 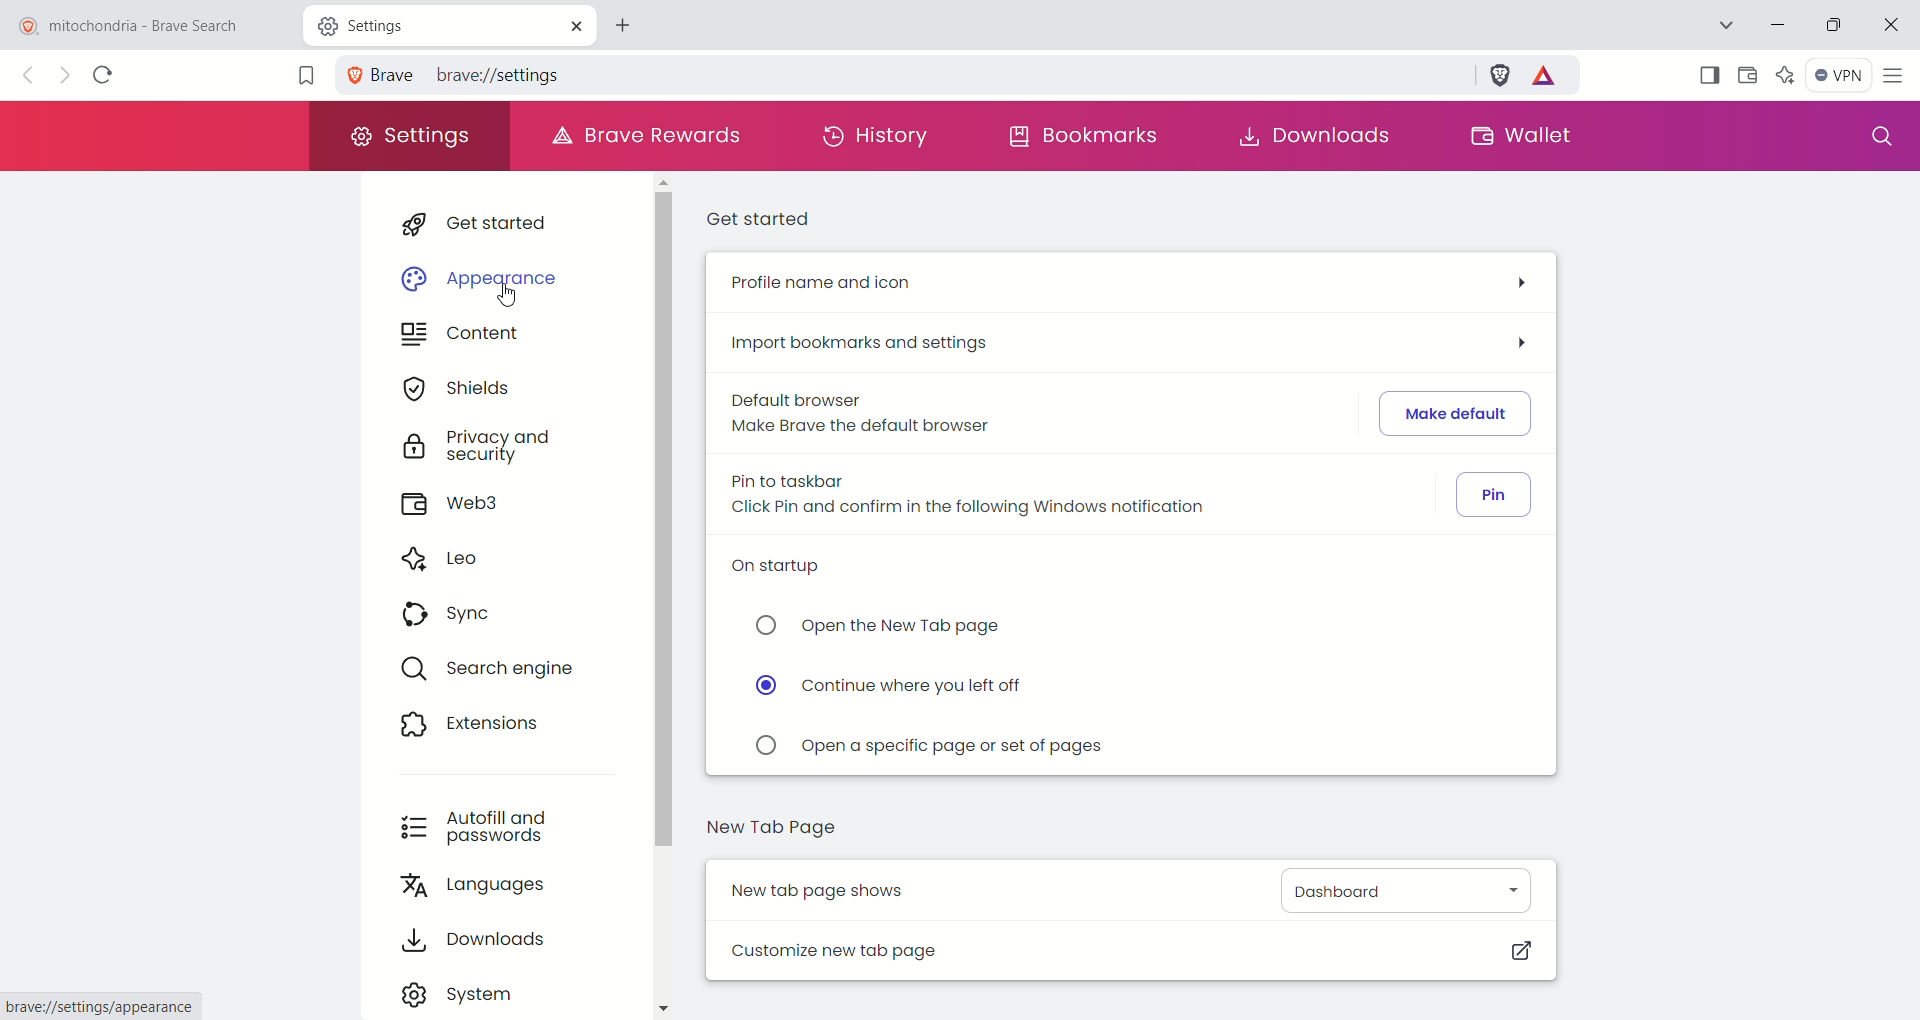 What do you see at coordinates (510, 72) in the screenshot?
I see `brave//settings` at bounding box center [510, 72].